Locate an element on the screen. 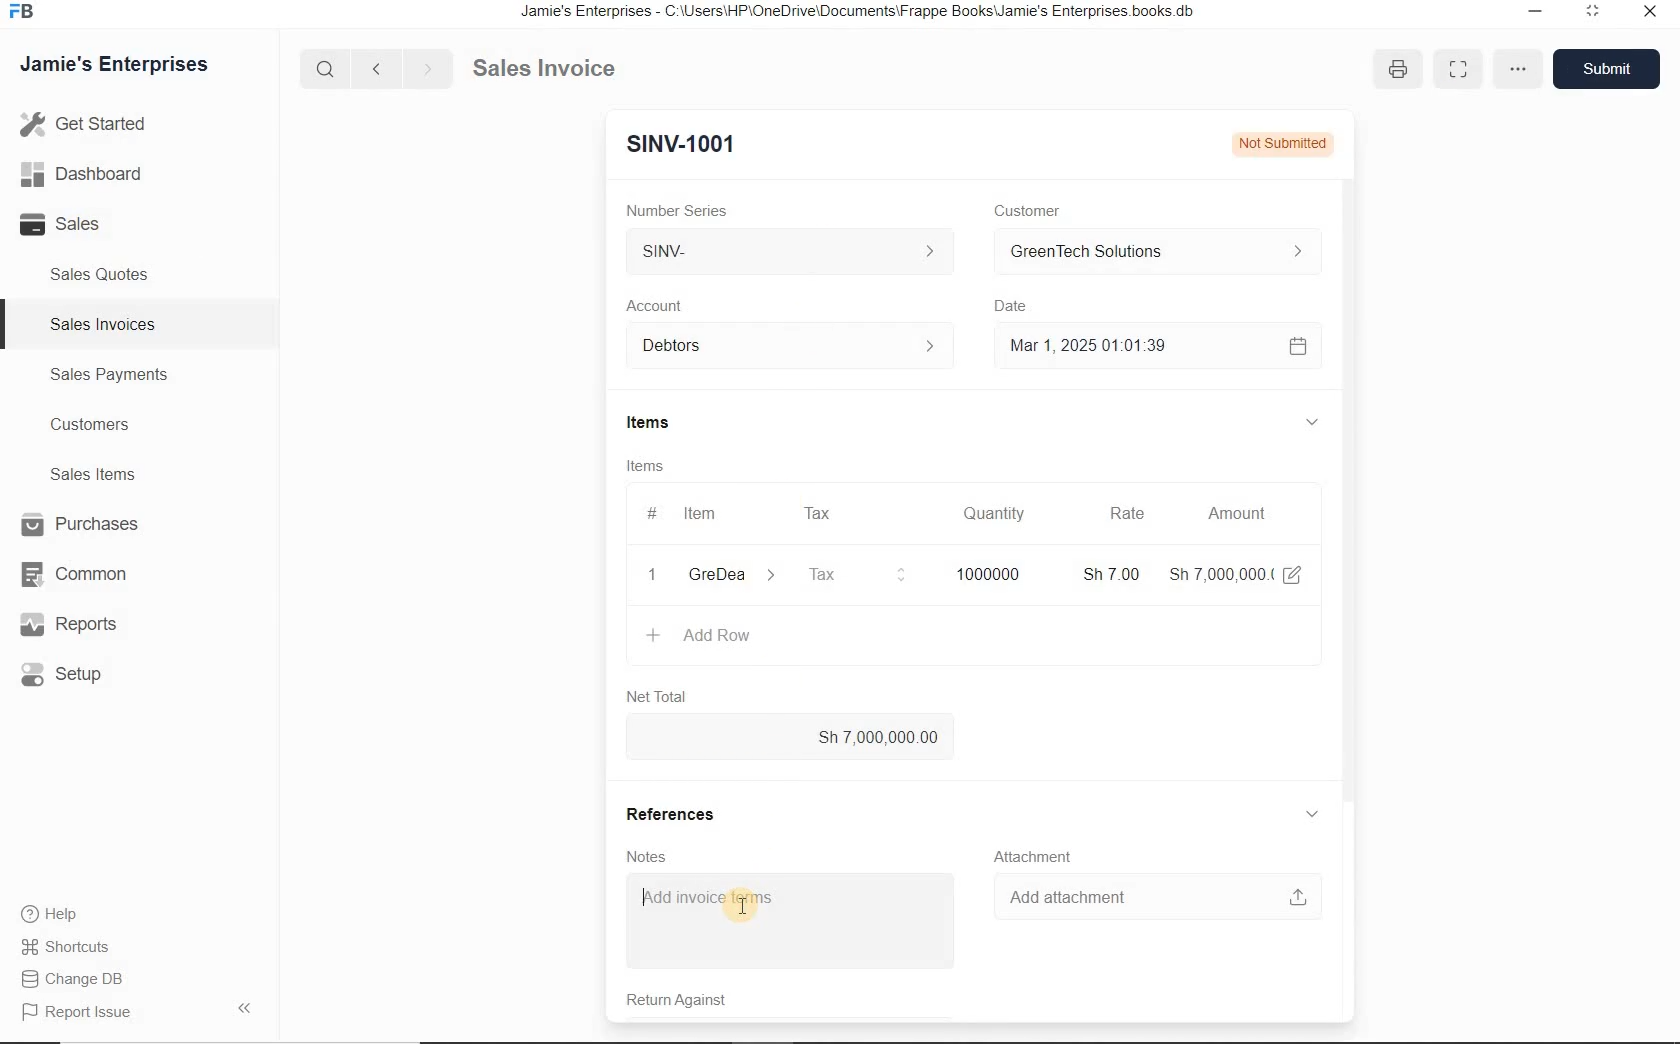 The width and height of the screenshot is (1680, 1044). Tax is located at coordinates (820, 512).